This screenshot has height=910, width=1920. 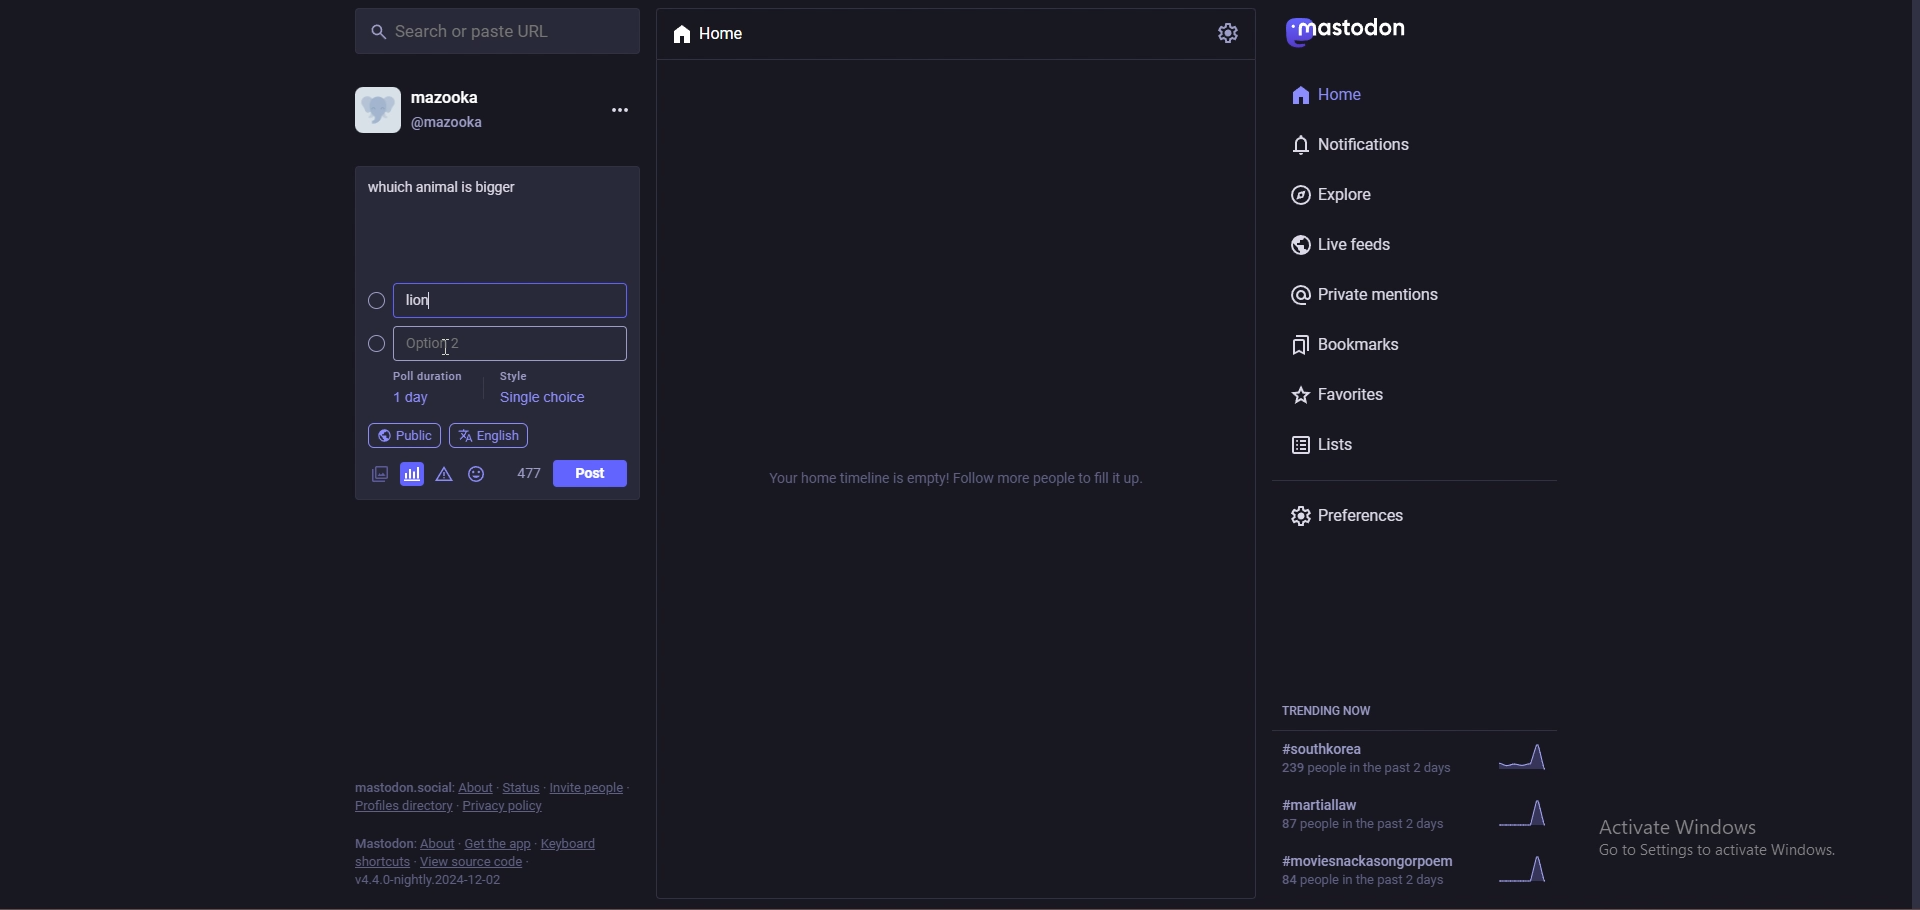 I want to click on get the app, so click(x=497, y=844).